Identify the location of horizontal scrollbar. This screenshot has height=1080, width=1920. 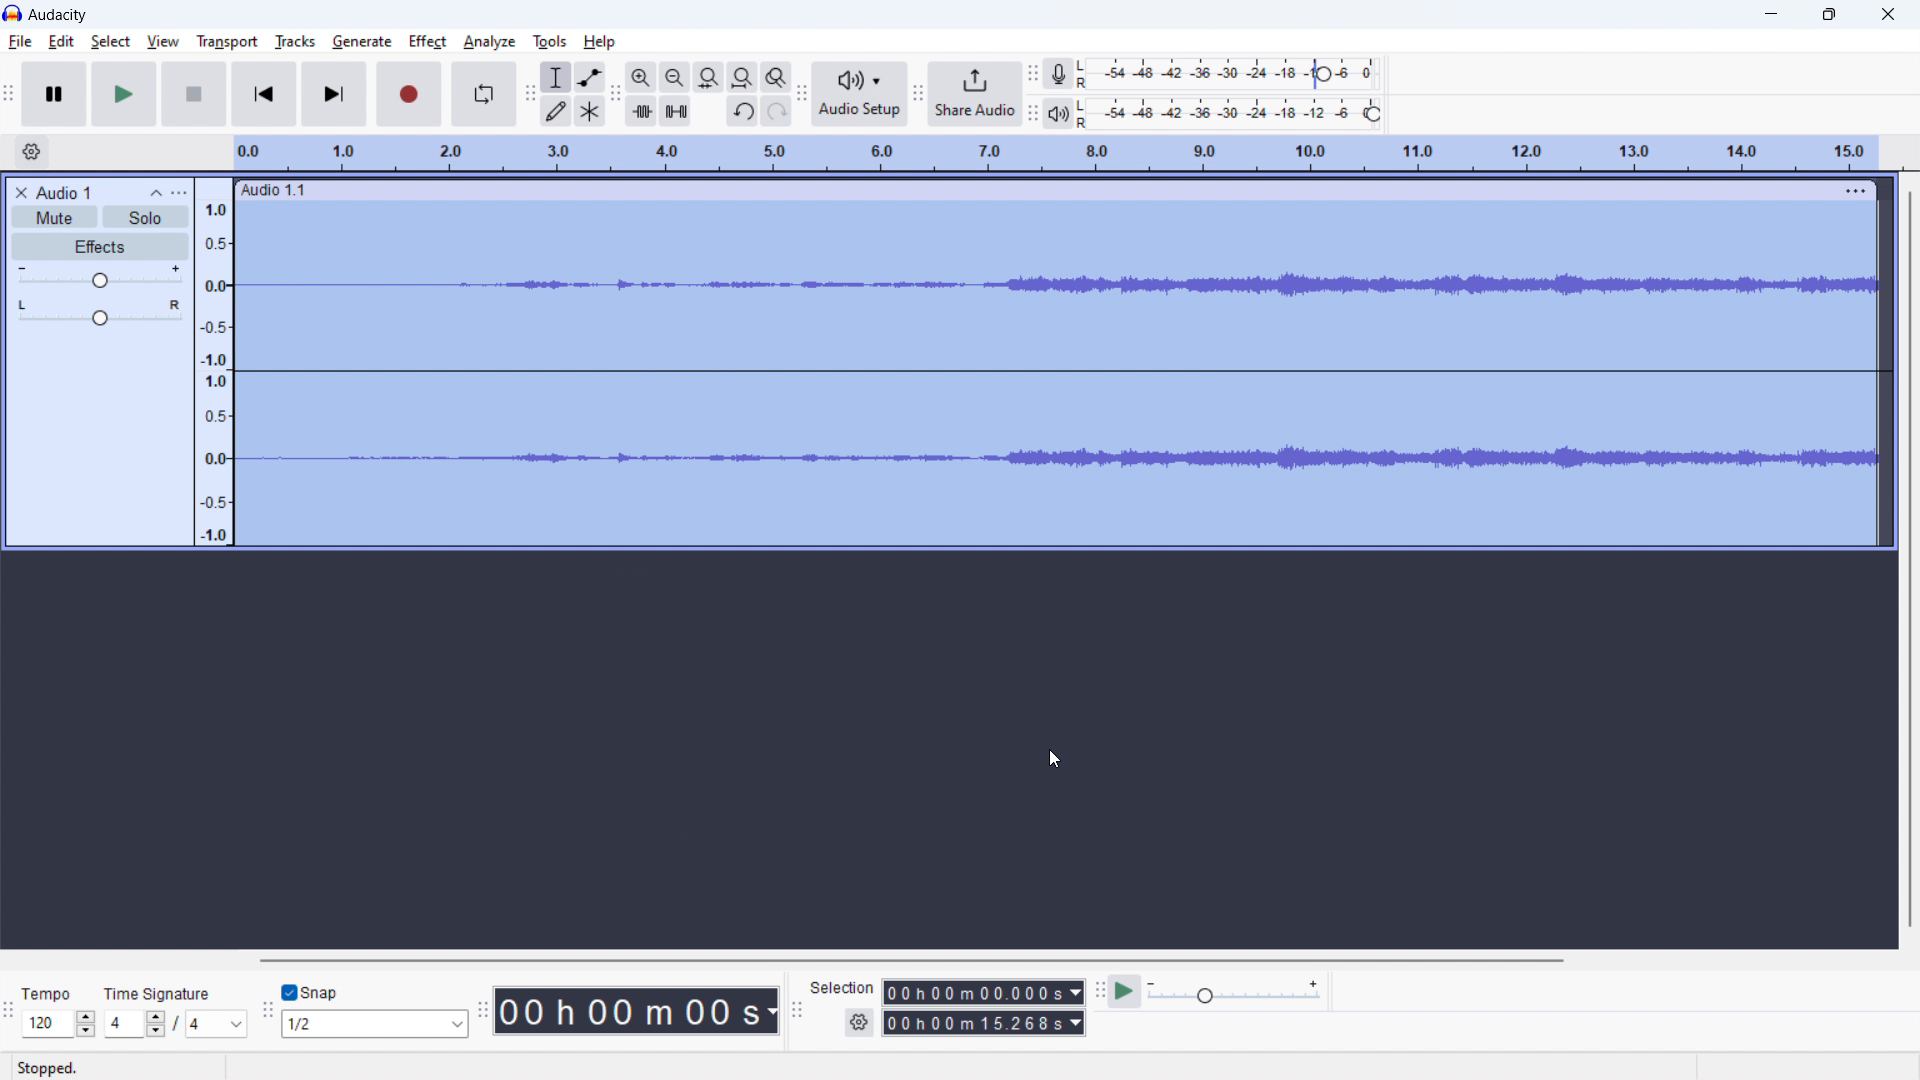
(912, 961).